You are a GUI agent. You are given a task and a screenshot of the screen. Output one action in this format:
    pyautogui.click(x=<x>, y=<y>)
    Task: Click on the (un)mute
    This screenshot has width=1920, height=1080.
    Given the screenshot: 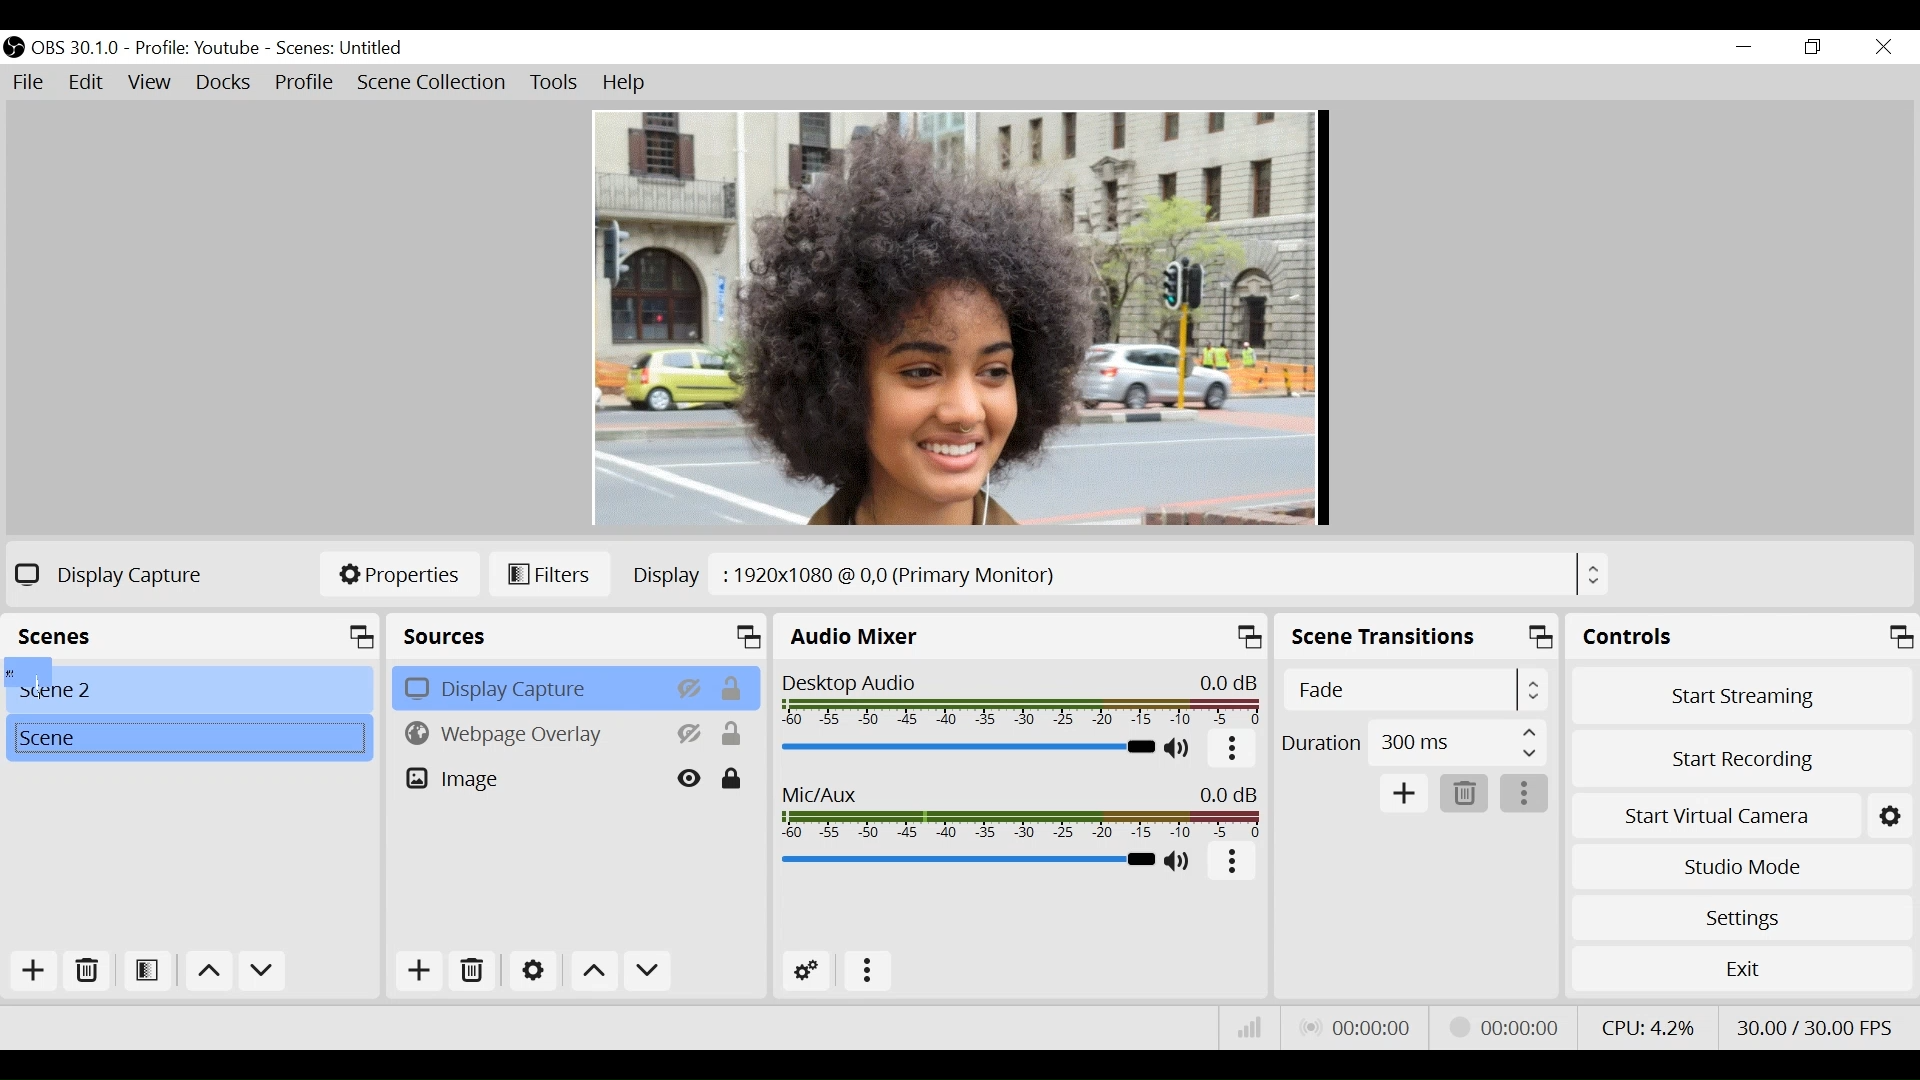 What is the action you would take?
    pyautogui.click(x=1180, y=750)
    